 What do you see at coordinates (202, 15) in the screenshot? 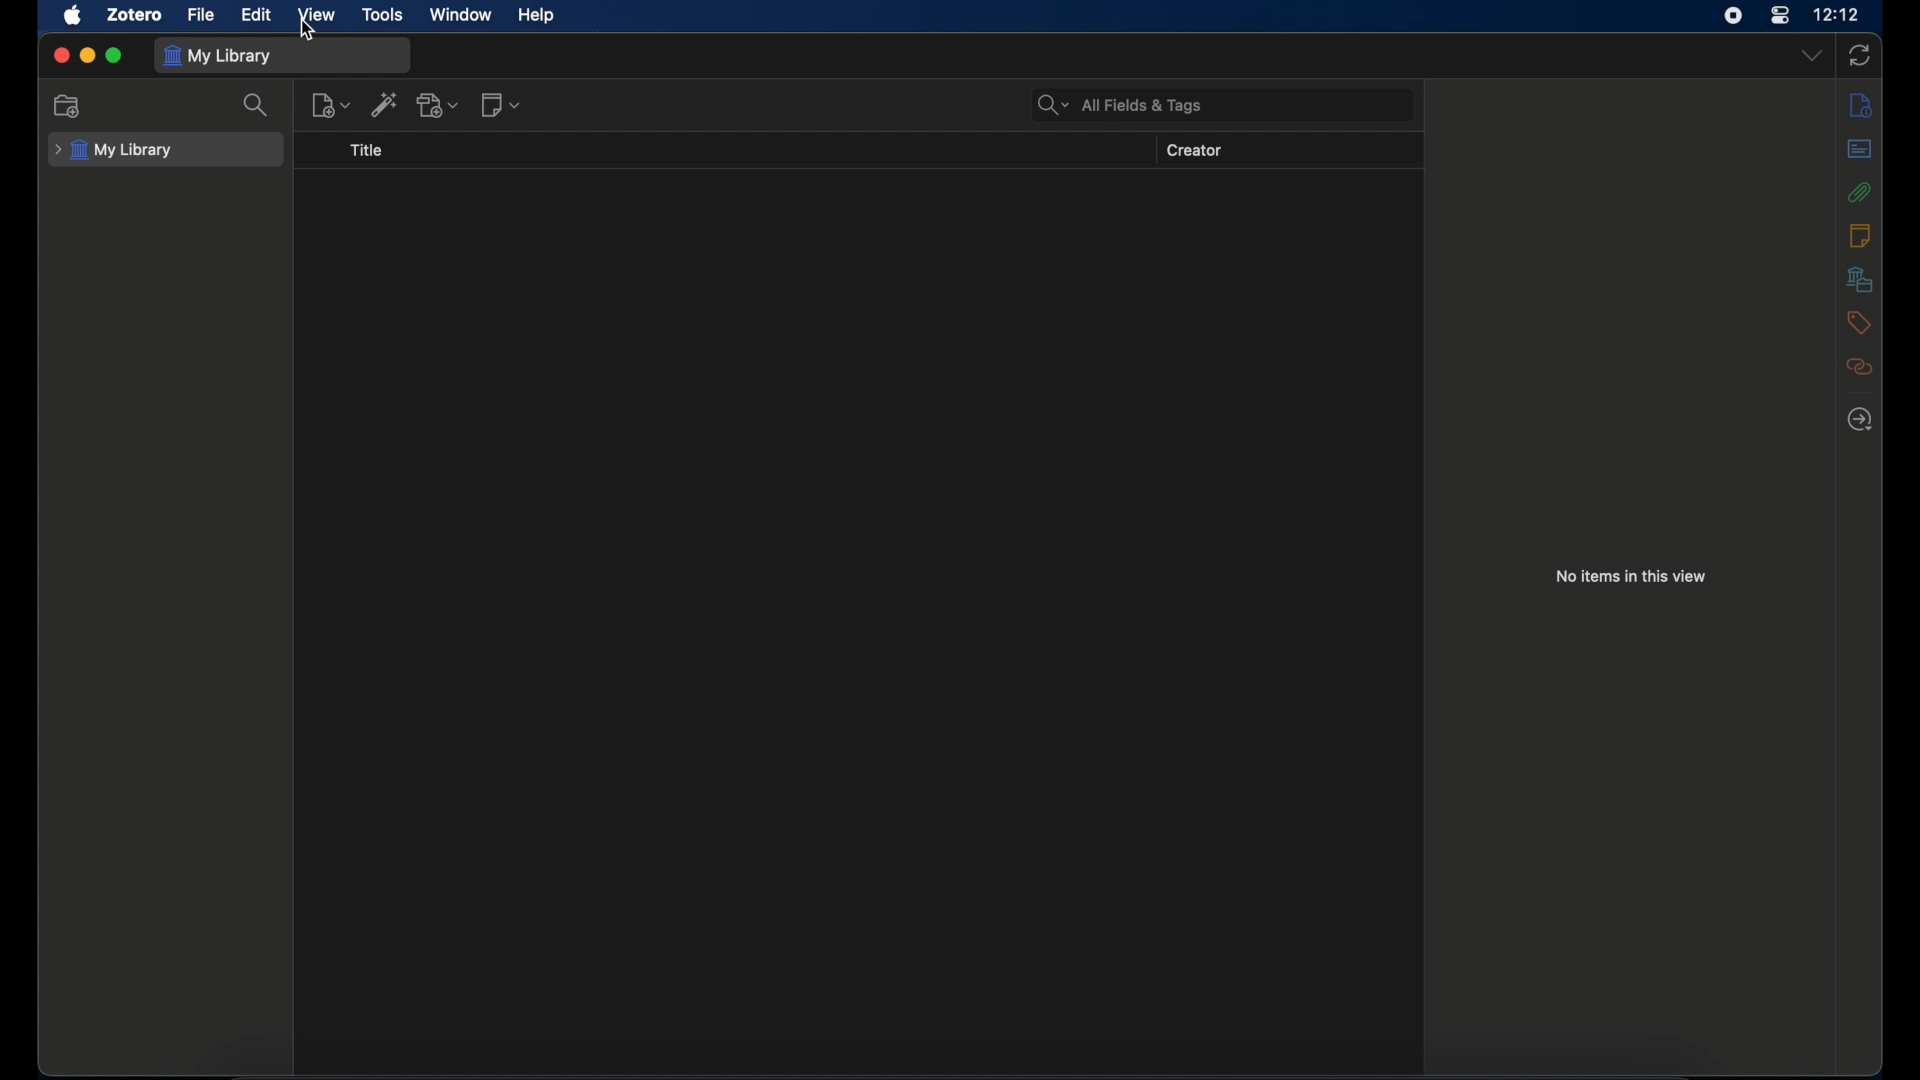
I see `file` at bounding box center [202, 15].